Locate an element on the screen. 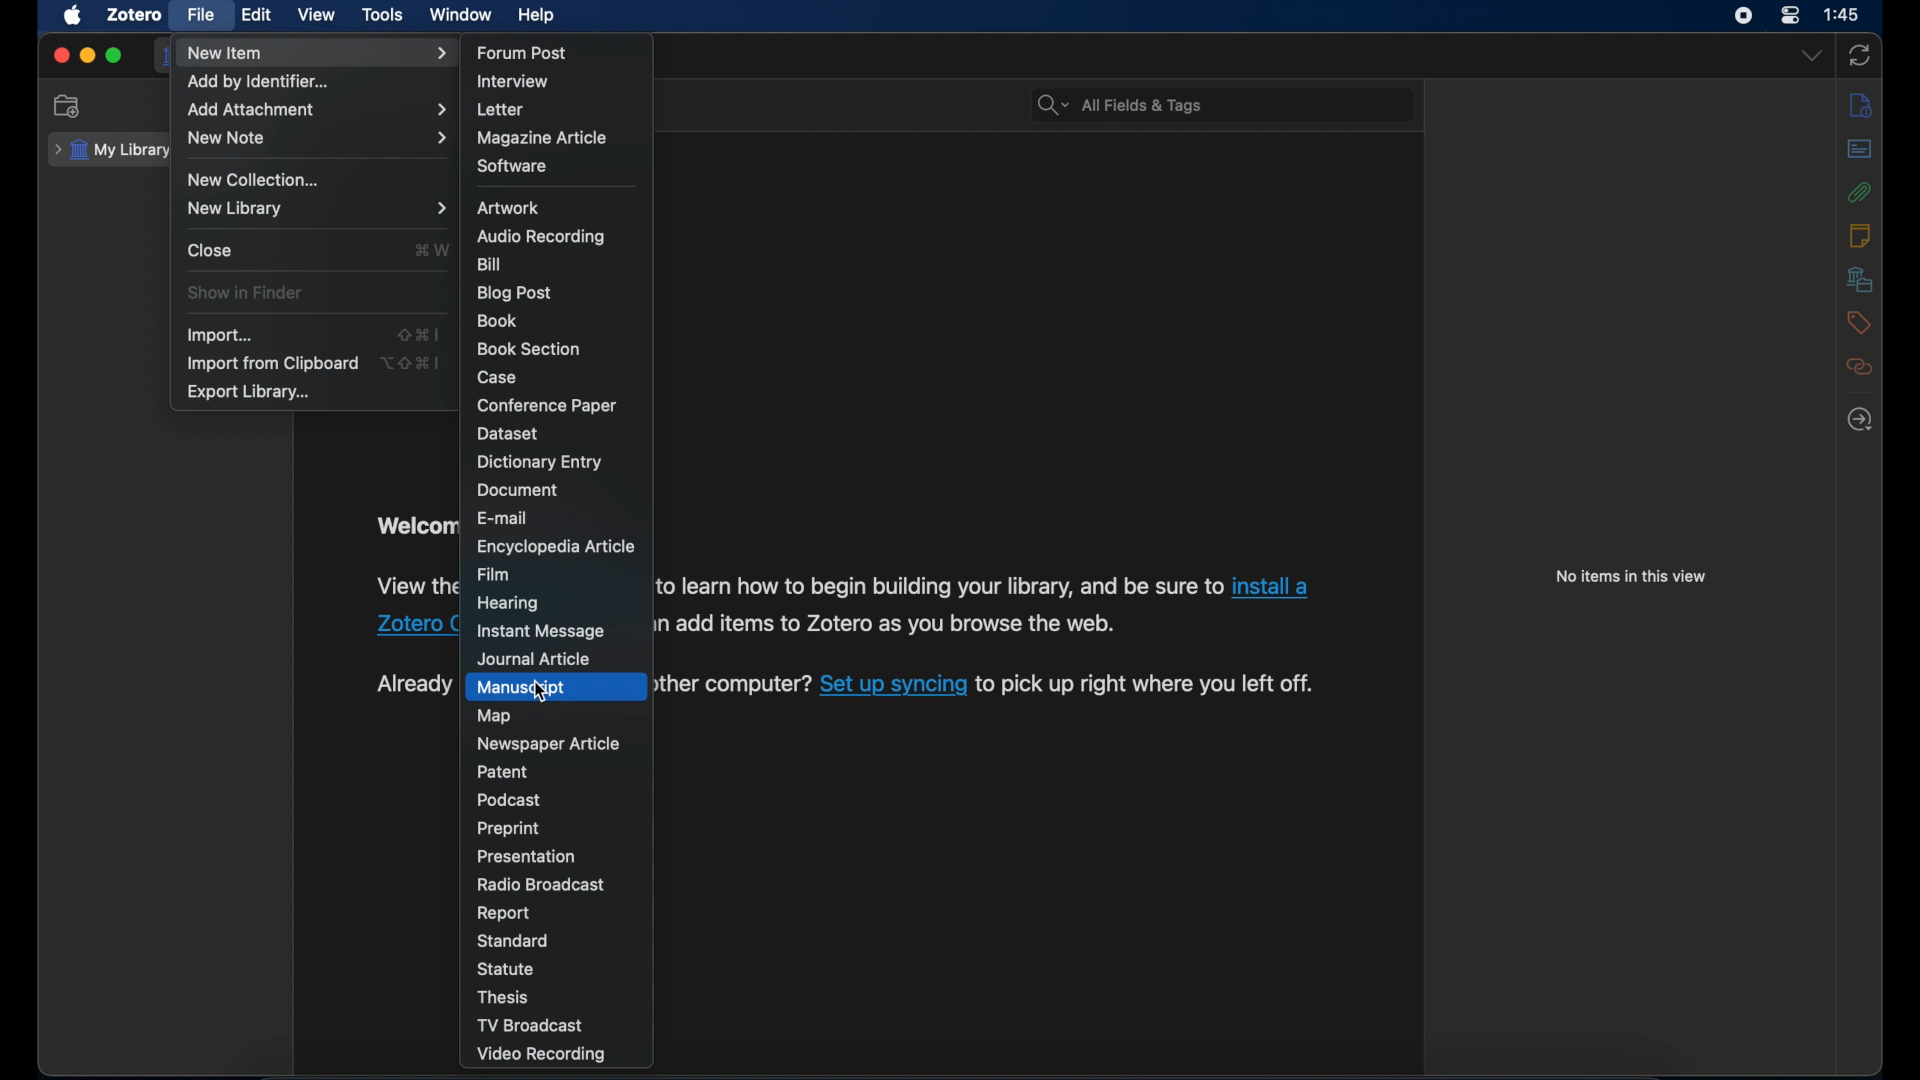 This screenshot has height=1080, width=1920. Option + shift + command + I is located at coordinates (410, 362).